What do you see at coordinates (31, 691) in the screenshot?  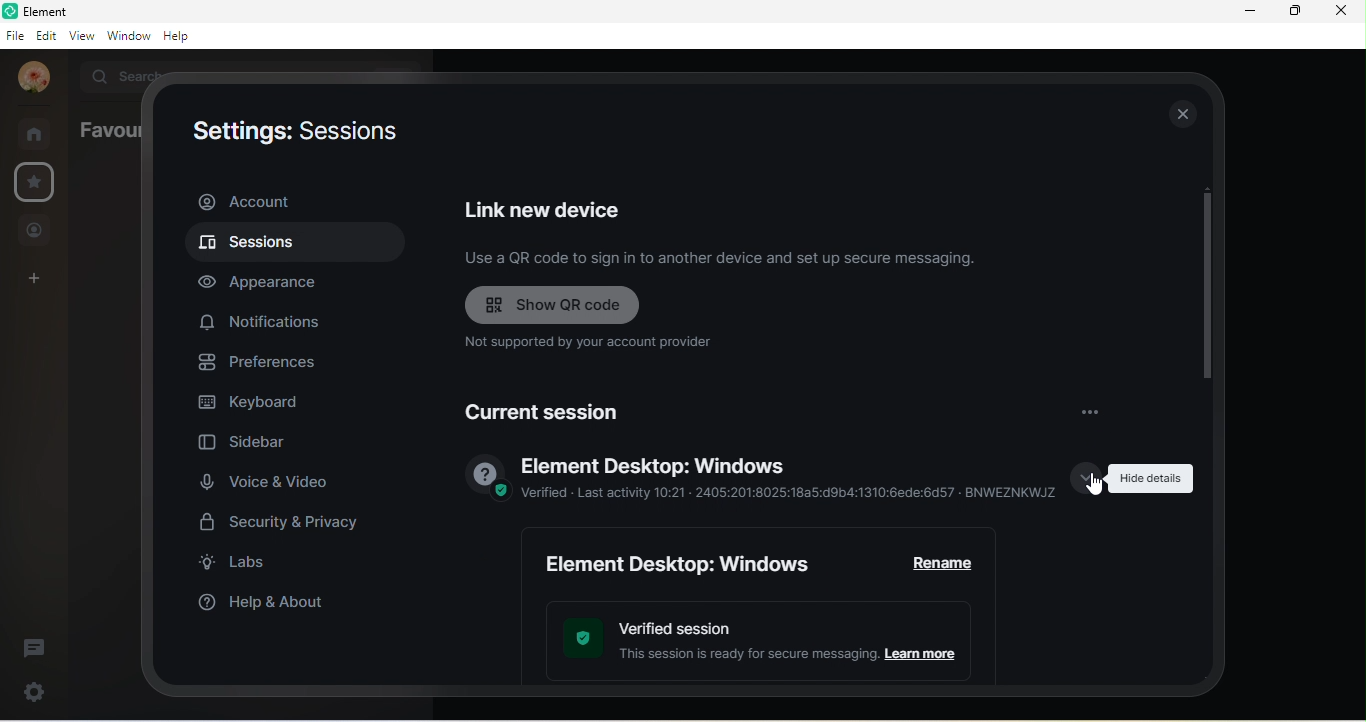 I see `settings` at bounding box center [31, 691].